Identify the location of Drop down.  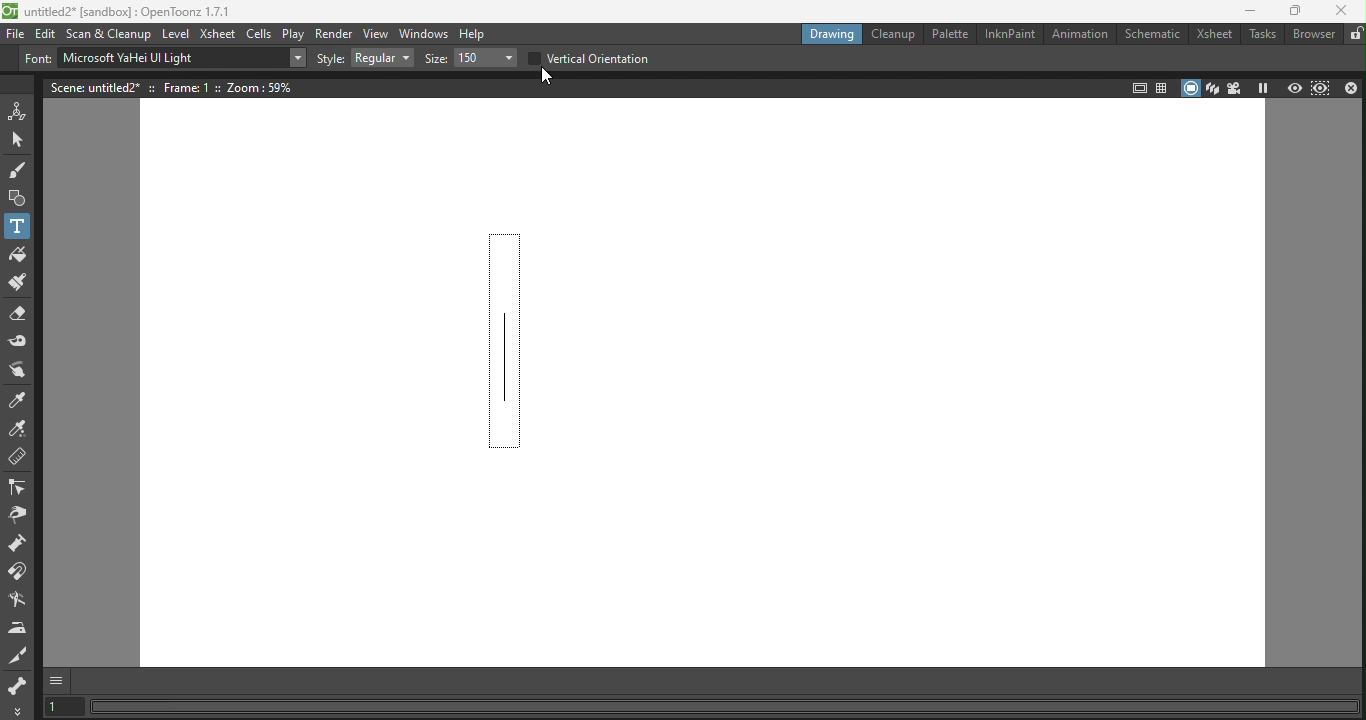
(299, 57).